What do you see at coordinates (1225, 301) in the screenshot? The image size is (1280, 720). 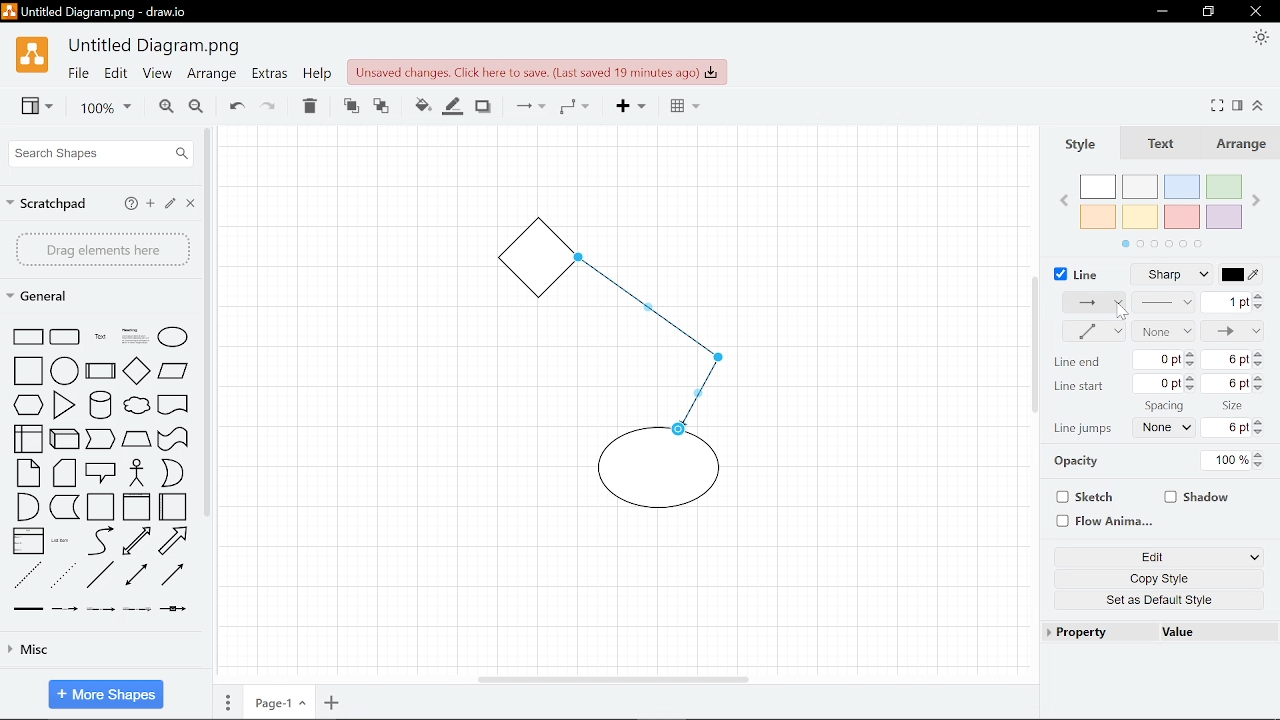 I see `Current thickness` at bounding box center [1225, 301].